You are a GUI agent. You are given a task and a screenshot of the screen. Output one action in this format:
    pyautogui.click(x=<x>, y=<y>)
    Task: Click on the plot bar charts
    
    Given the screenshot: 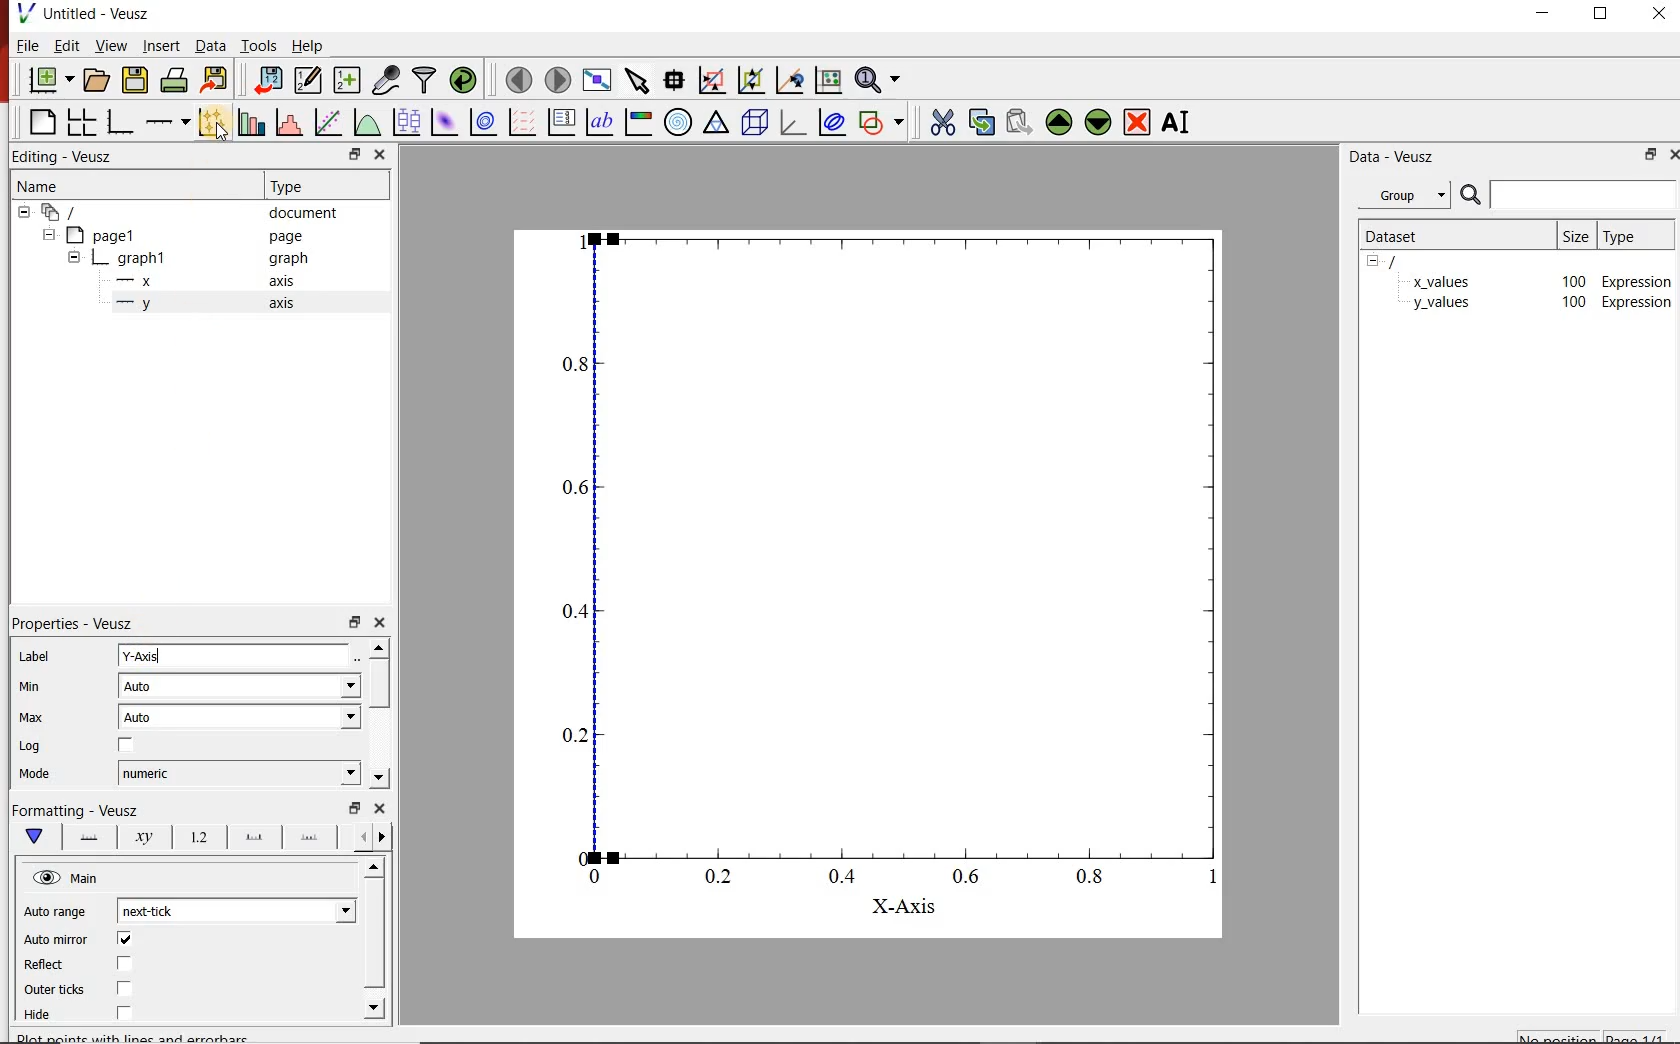 What is the action you would take?
    pyautogui.click(x=251, y=122)
    